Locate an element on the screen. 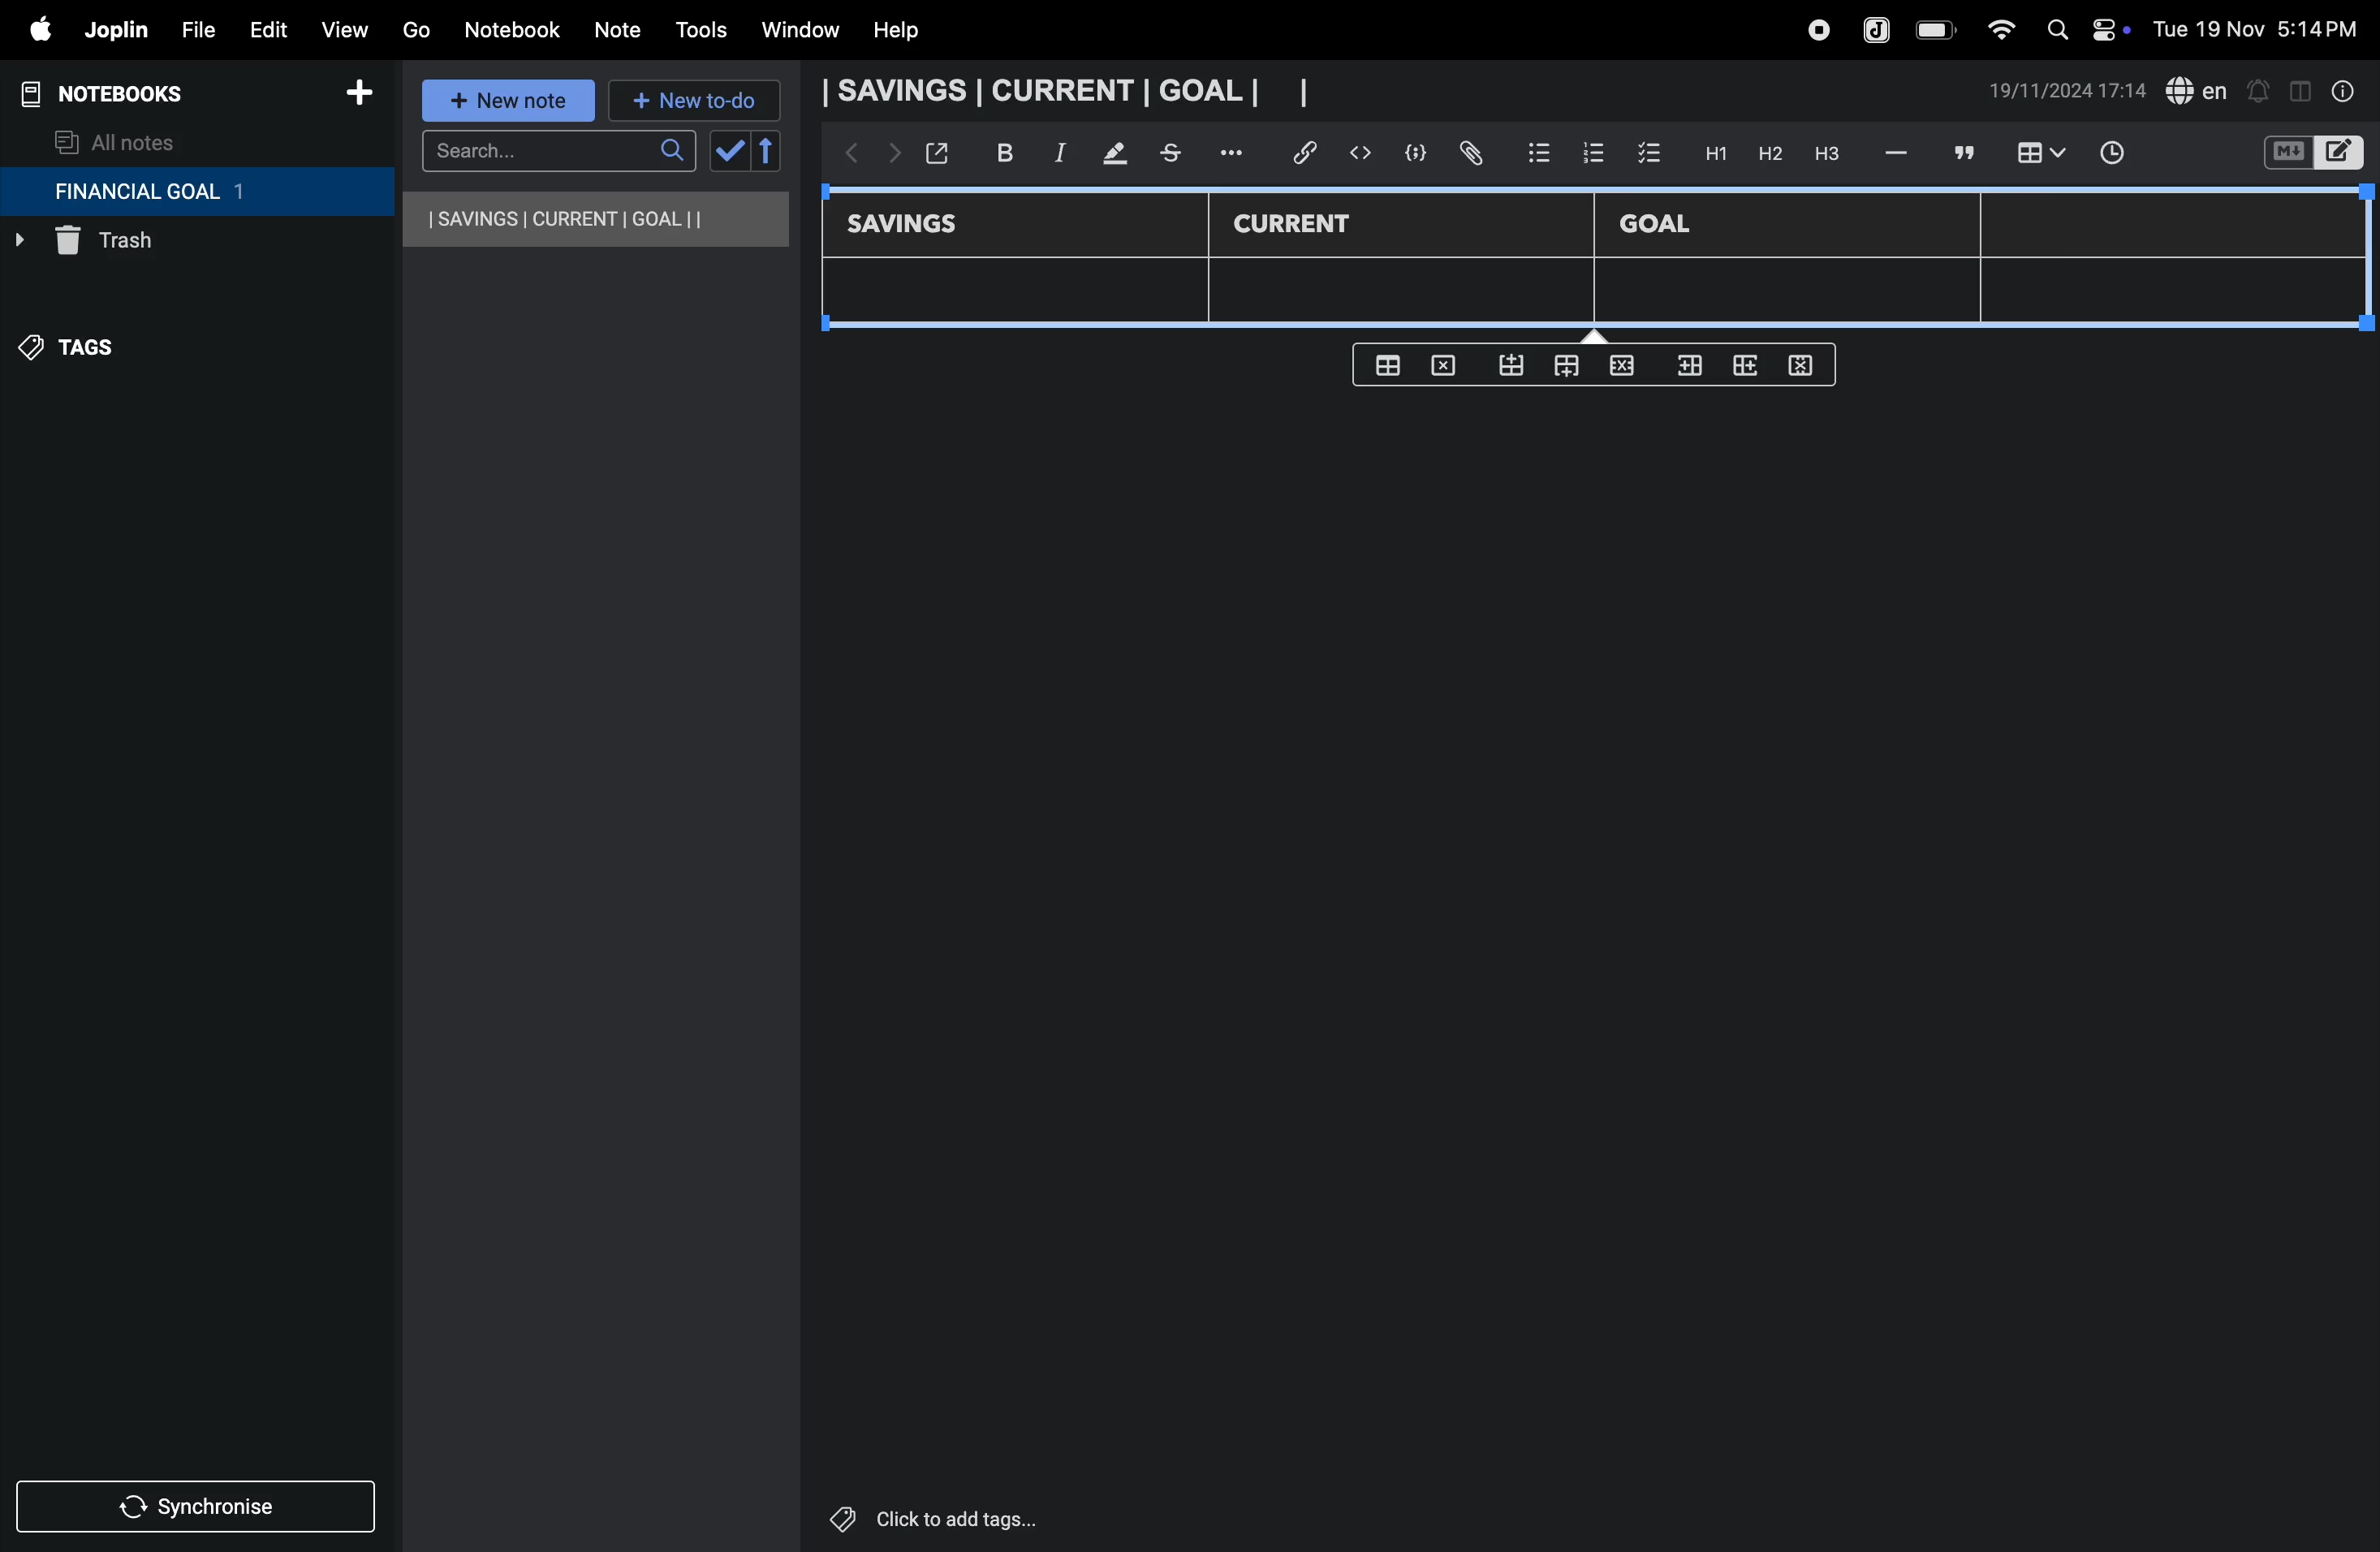 The height and width of the screenshot is (1552, 2380). new to-do is located at coordinates (695, 102).